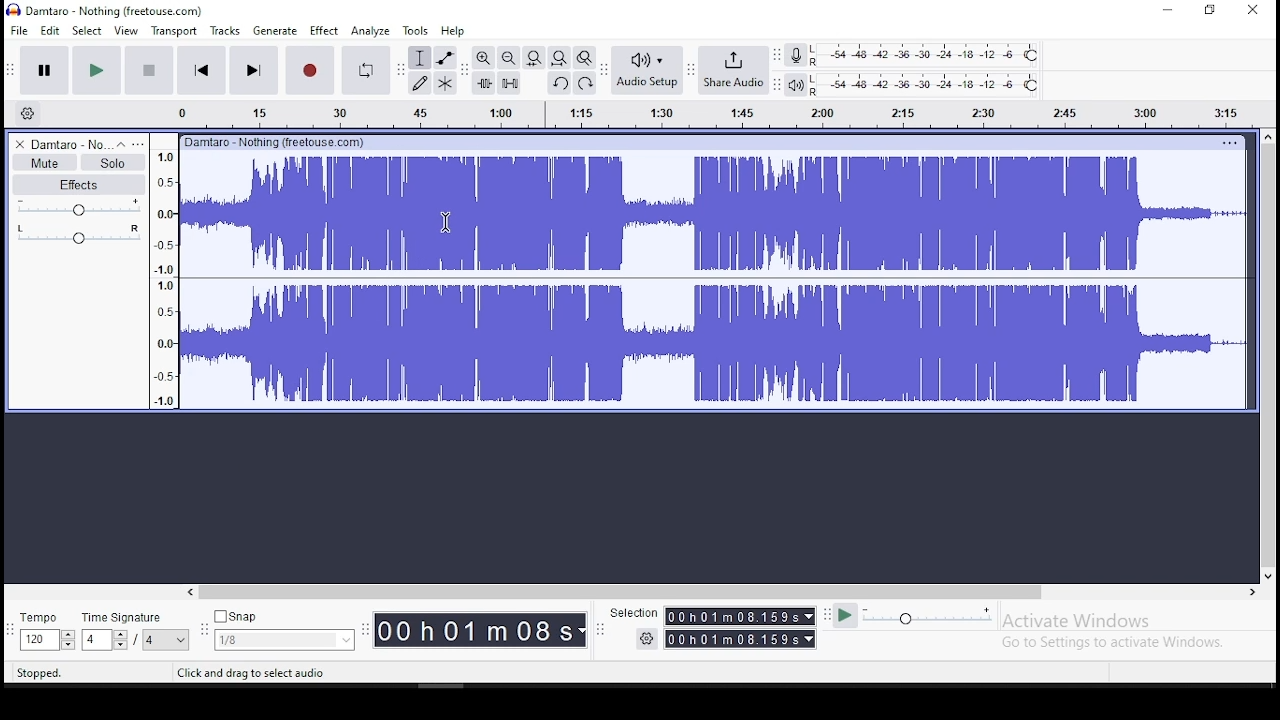 The width and height of the screenshot is (1280, 720). I want to click on 00 h 01 m 08.159s, so click(732, 639).